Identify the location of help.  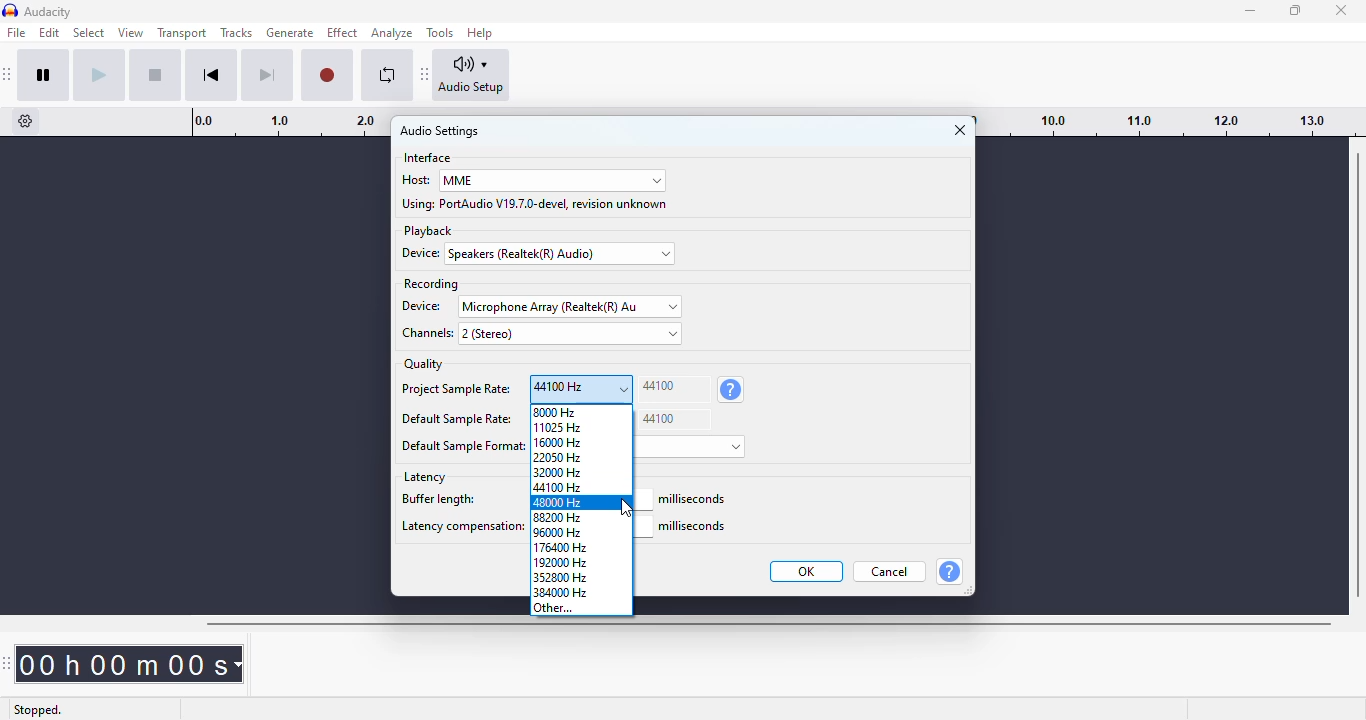
(481, 32).